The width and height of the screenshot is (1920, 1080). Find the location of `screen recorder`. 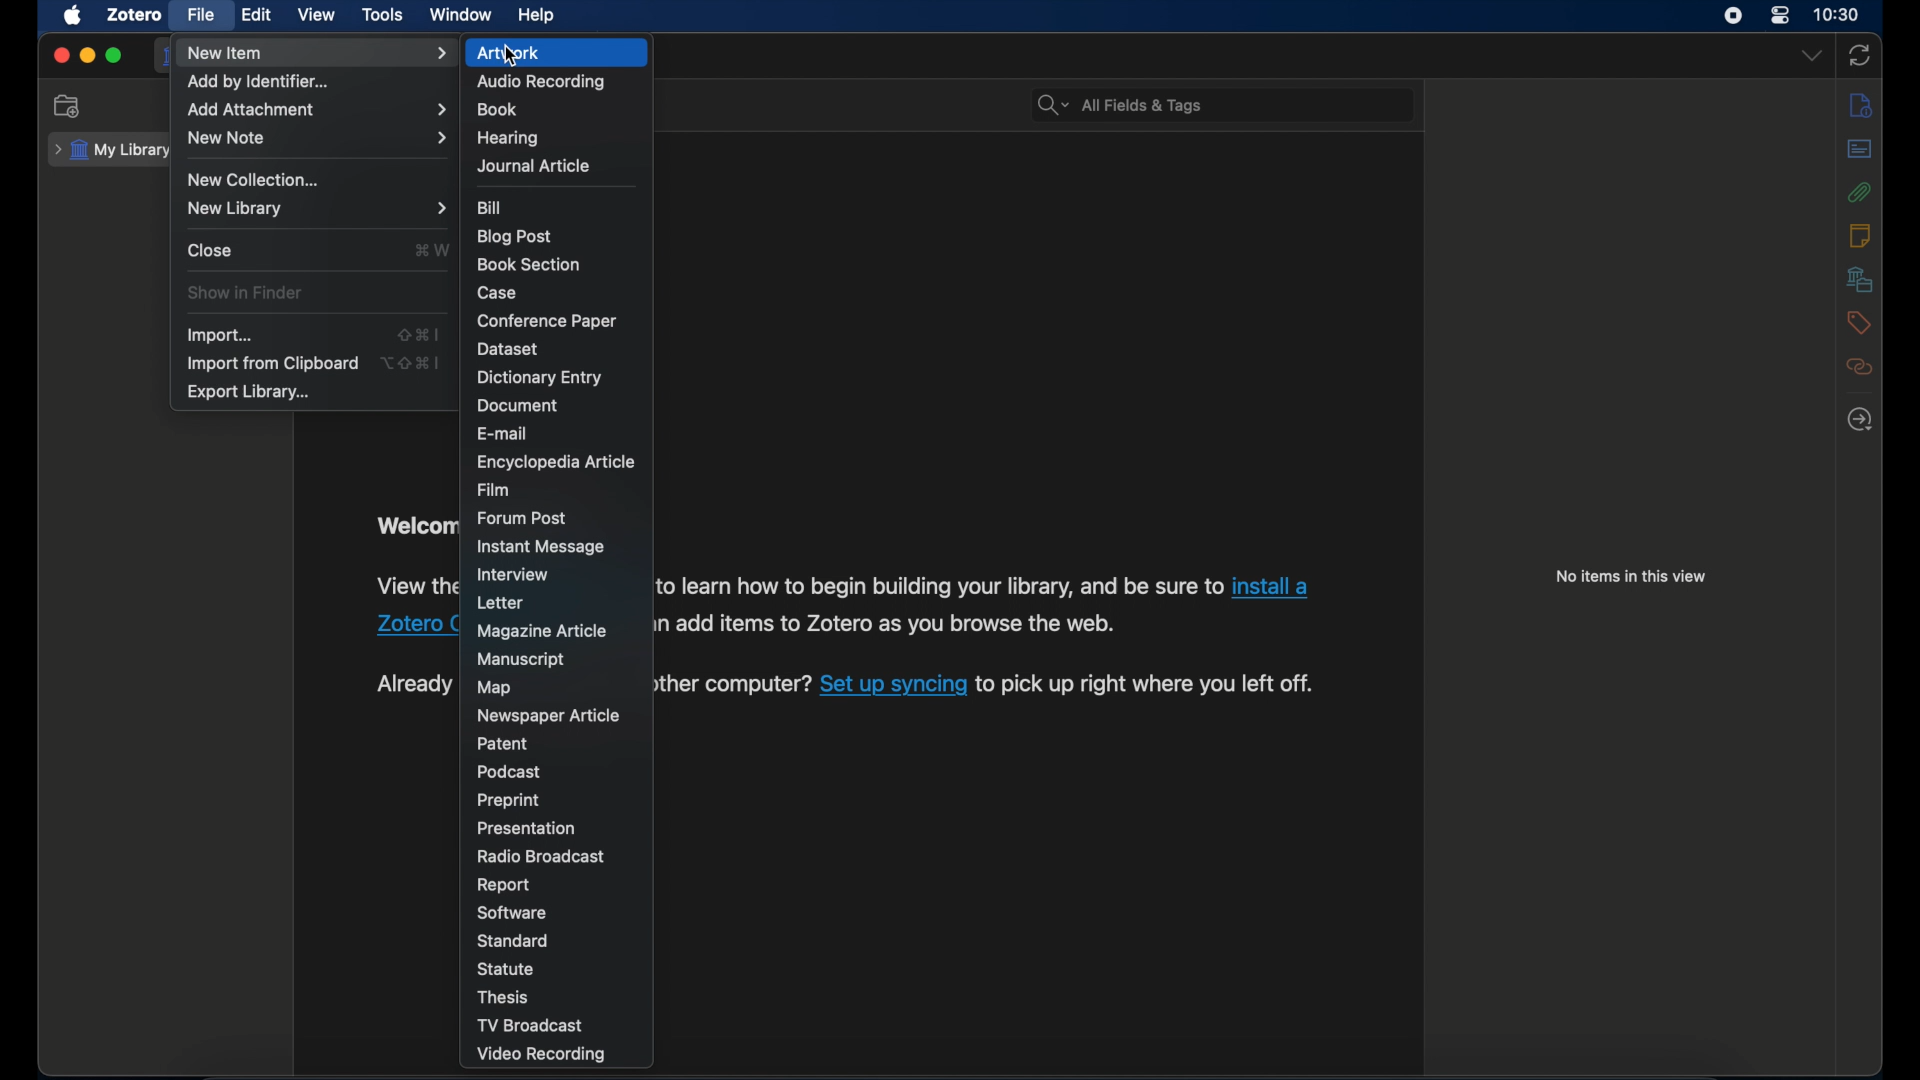

screen recorder is located at coordinates (1733, 16).